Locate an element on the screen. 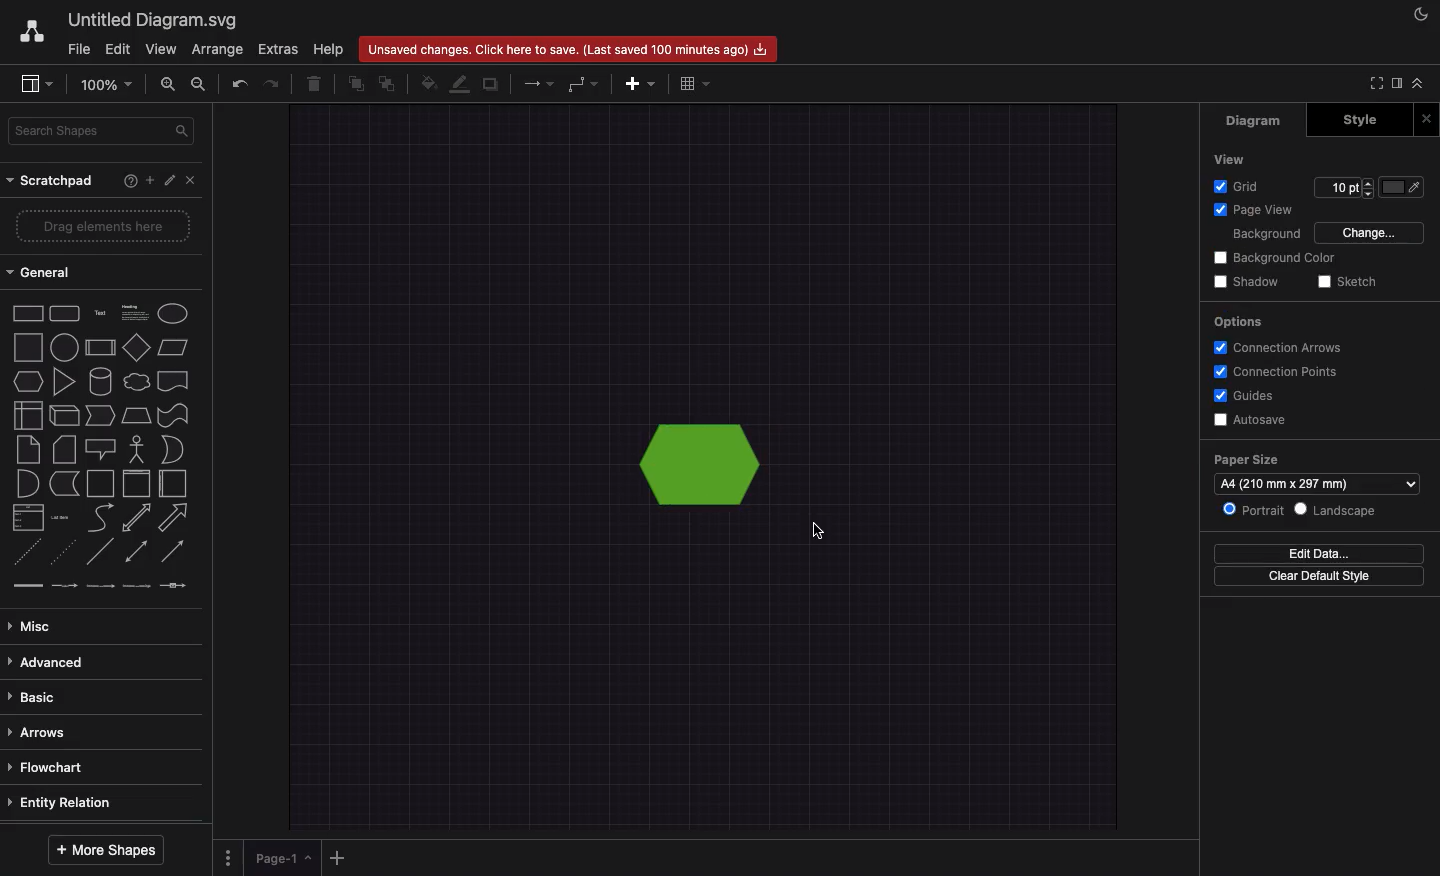  Edit is located at coordinates (119, 49).